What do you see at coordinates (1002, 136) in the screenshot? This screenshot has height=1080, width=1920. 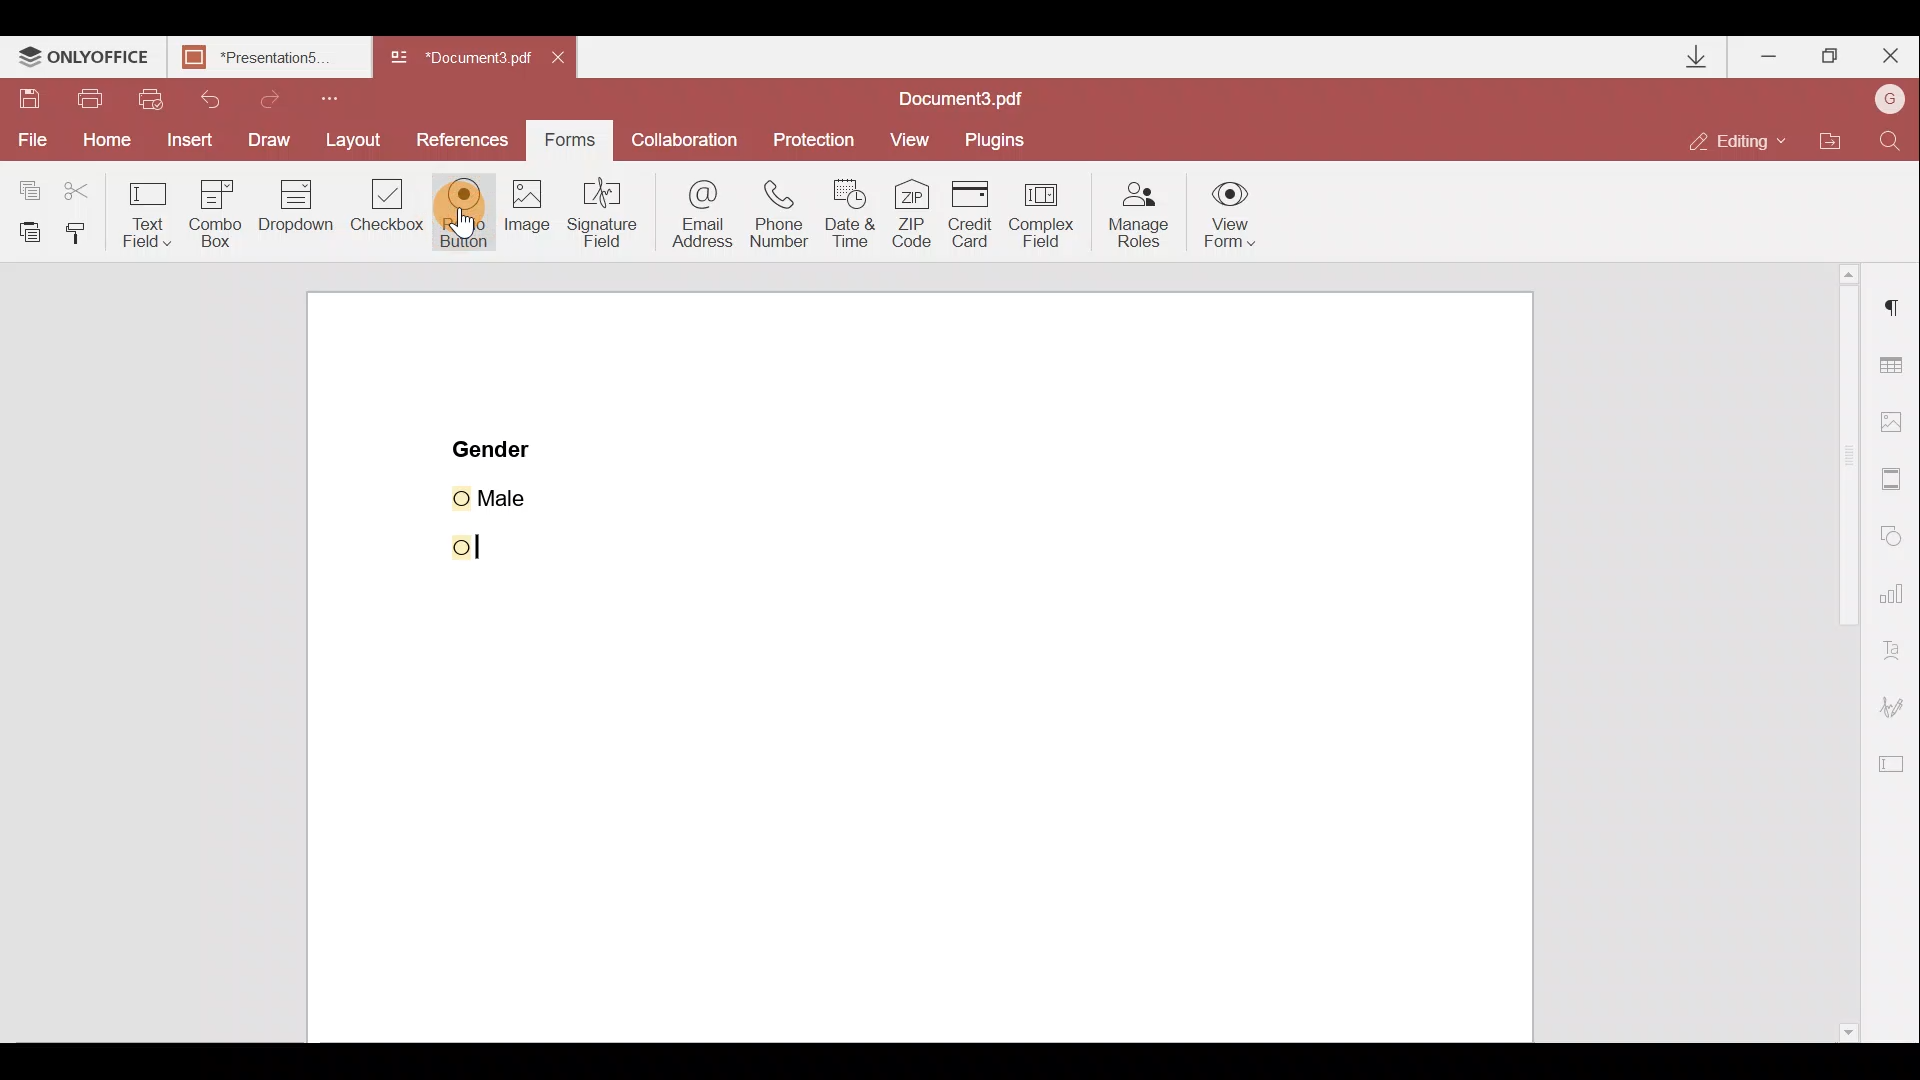 I see `Plugins` at bounding box center [1002, 136].